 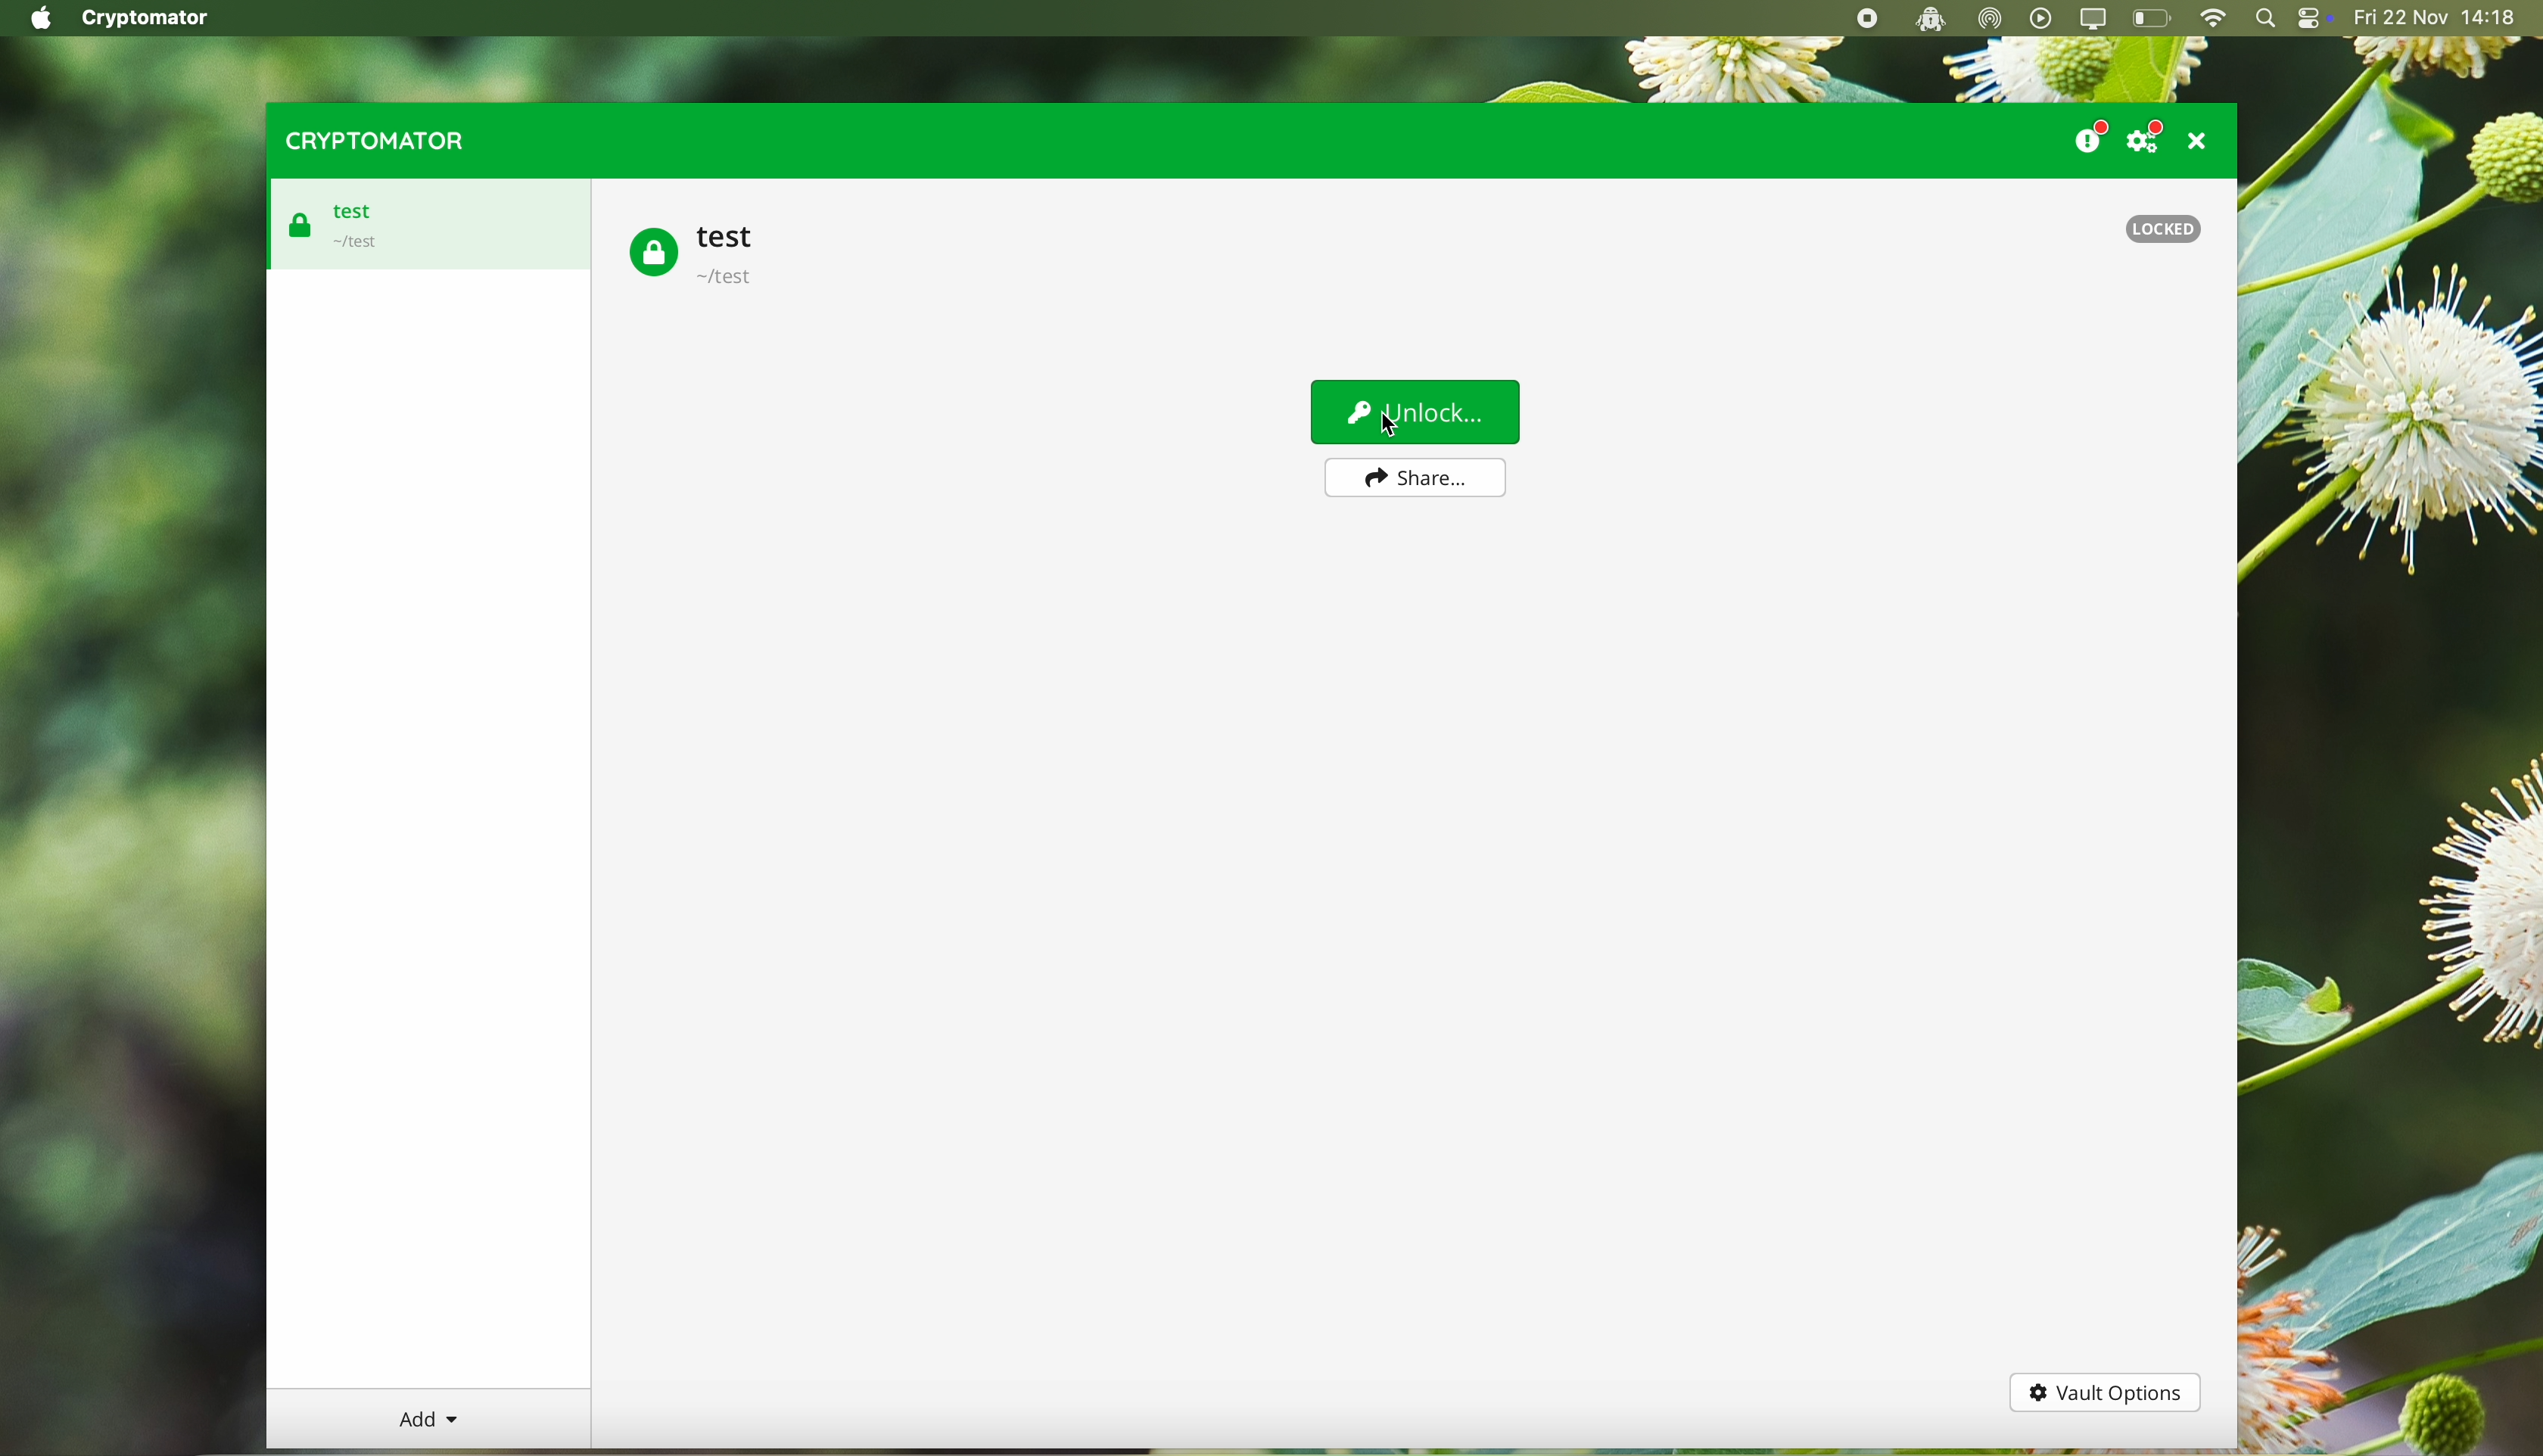 I want to click on Apple icon, so click(x=35, y=18).